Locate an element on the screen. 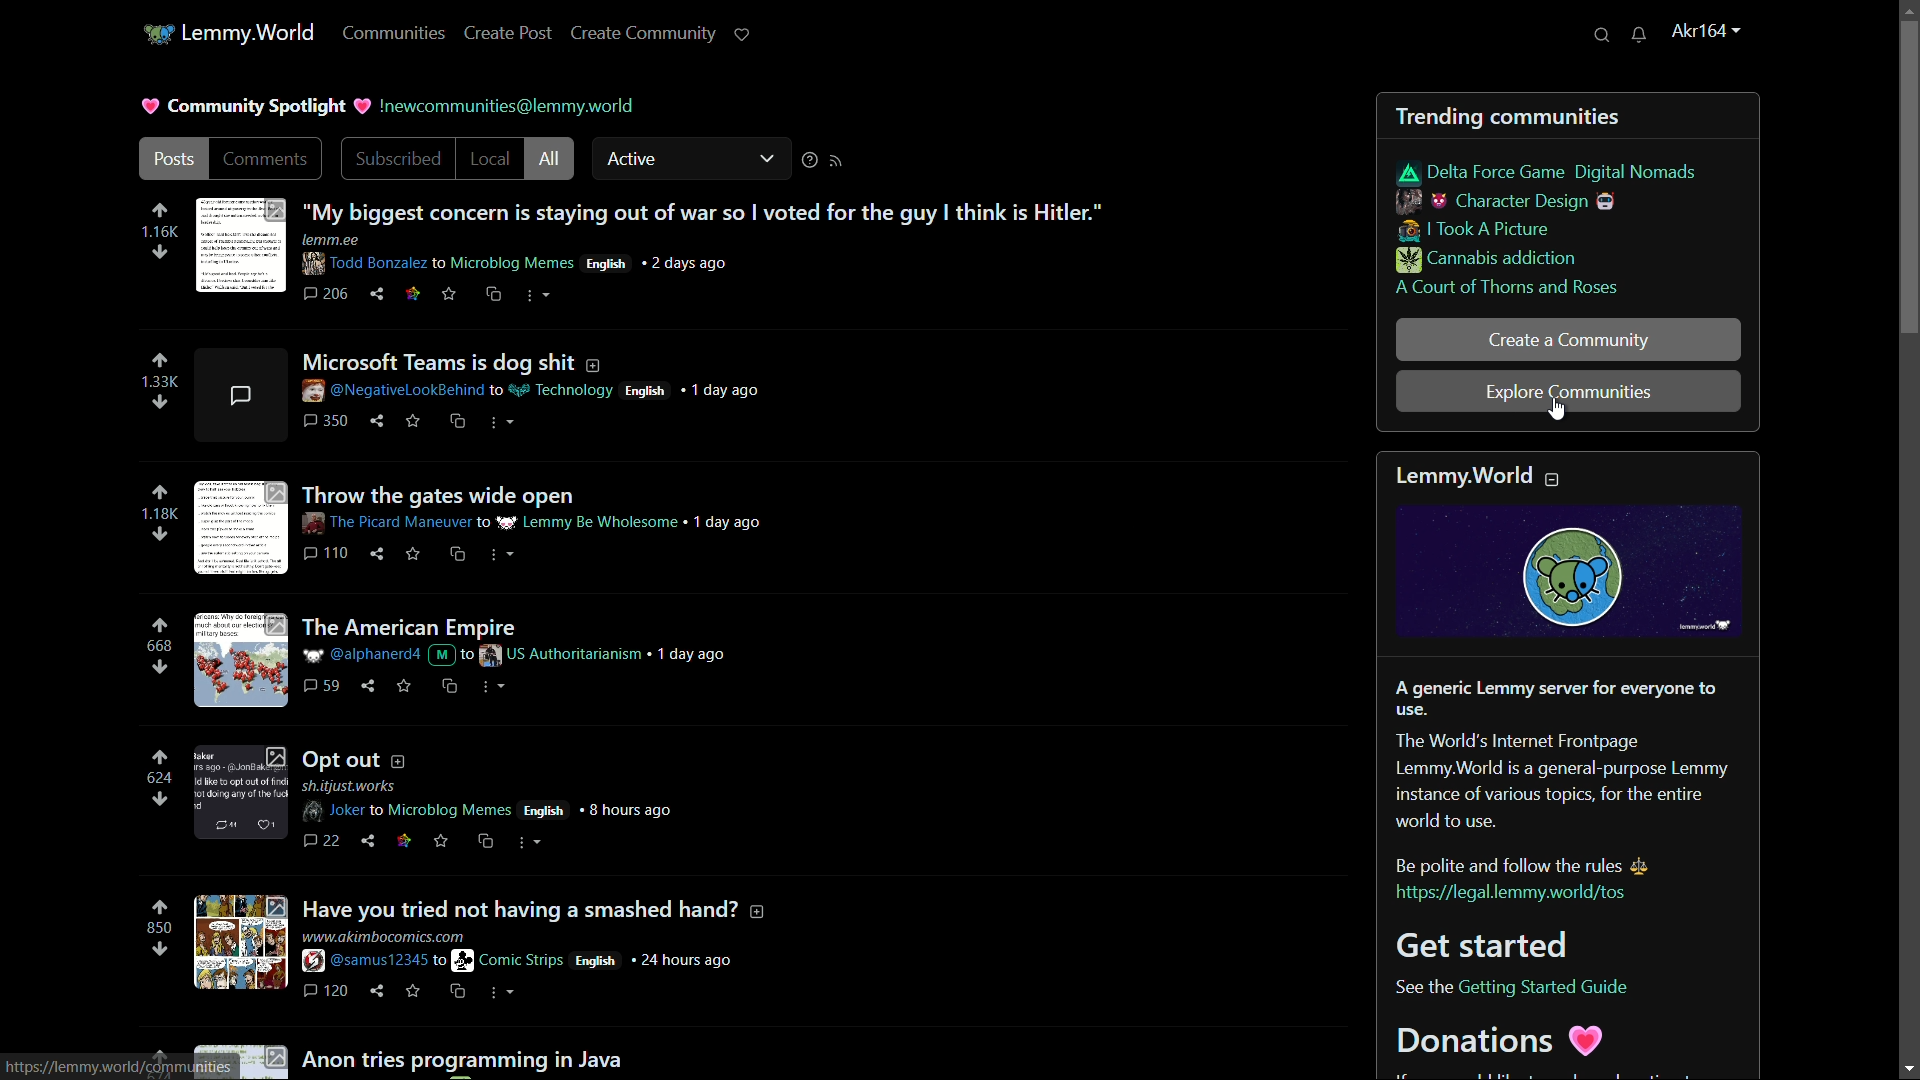  downvote is located at coordinates (158, 535).